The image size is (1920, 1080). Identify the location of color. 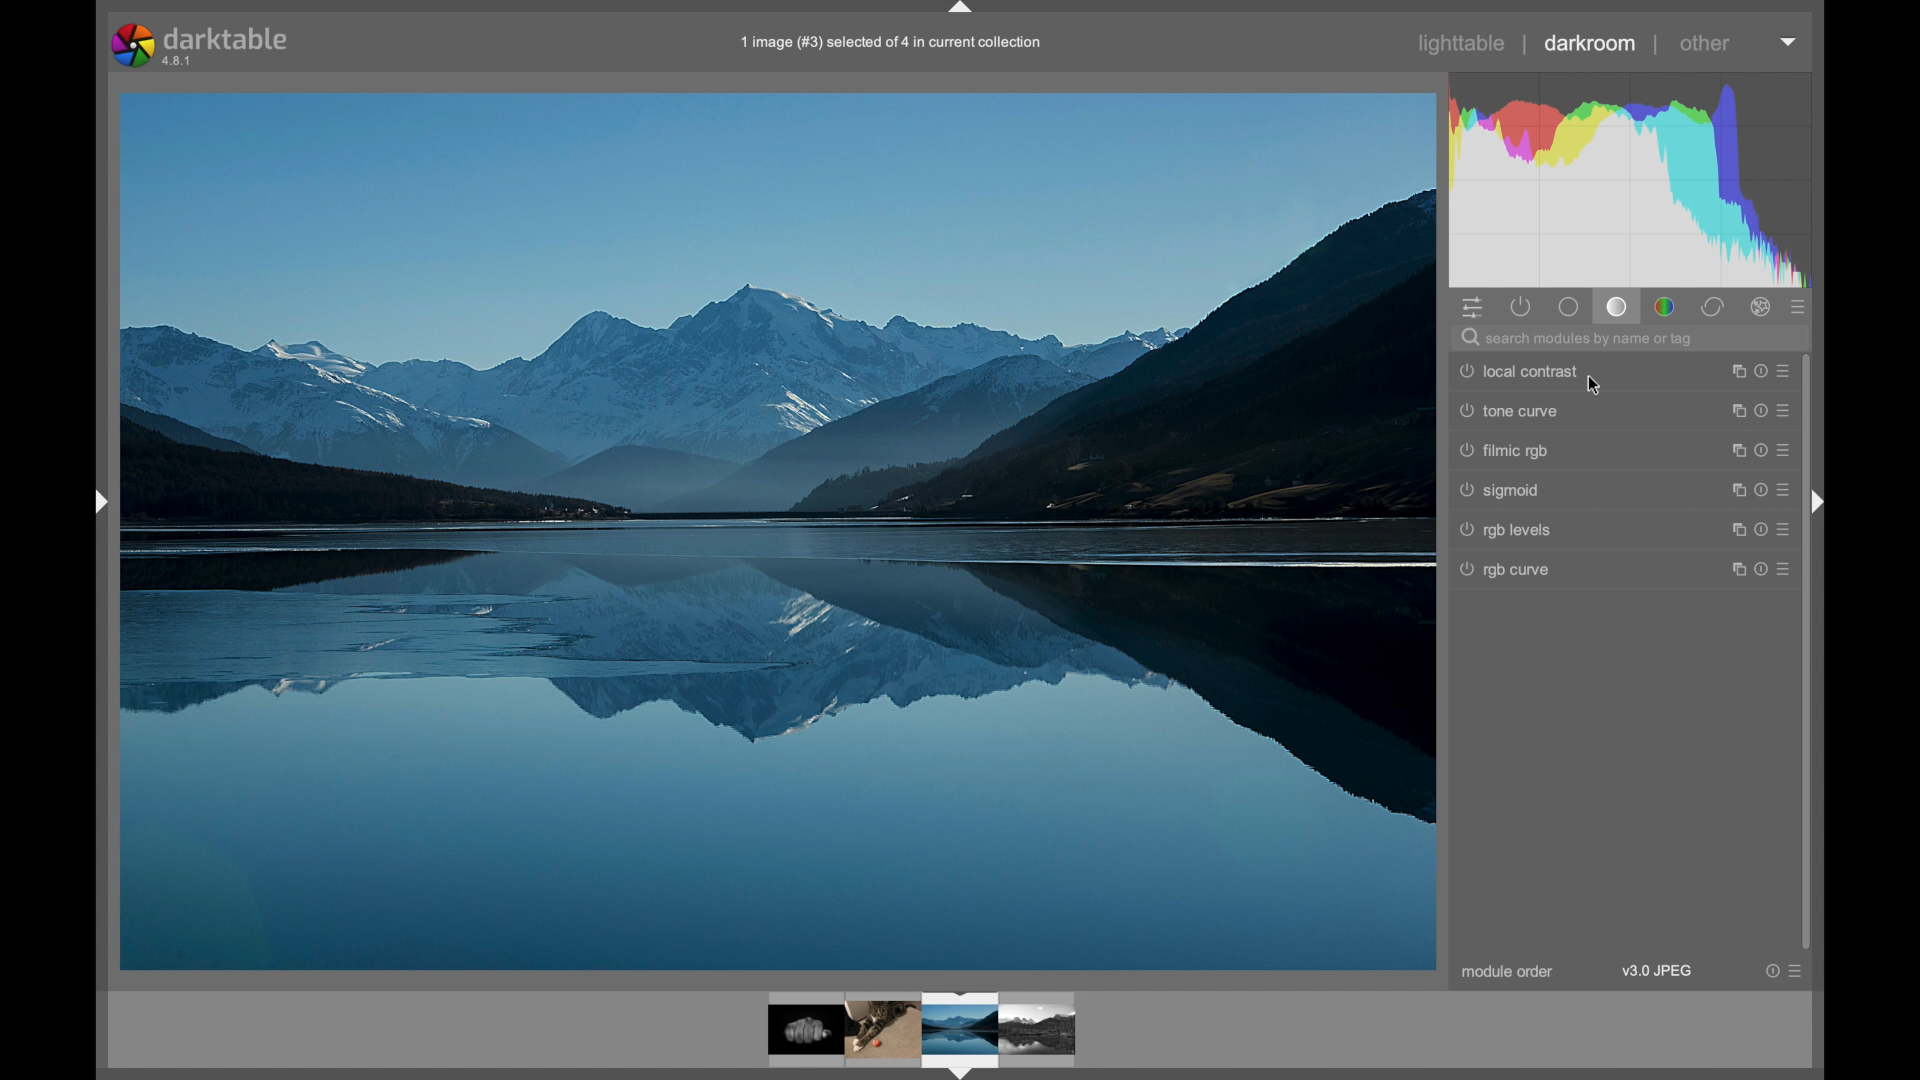
(1664, 307).